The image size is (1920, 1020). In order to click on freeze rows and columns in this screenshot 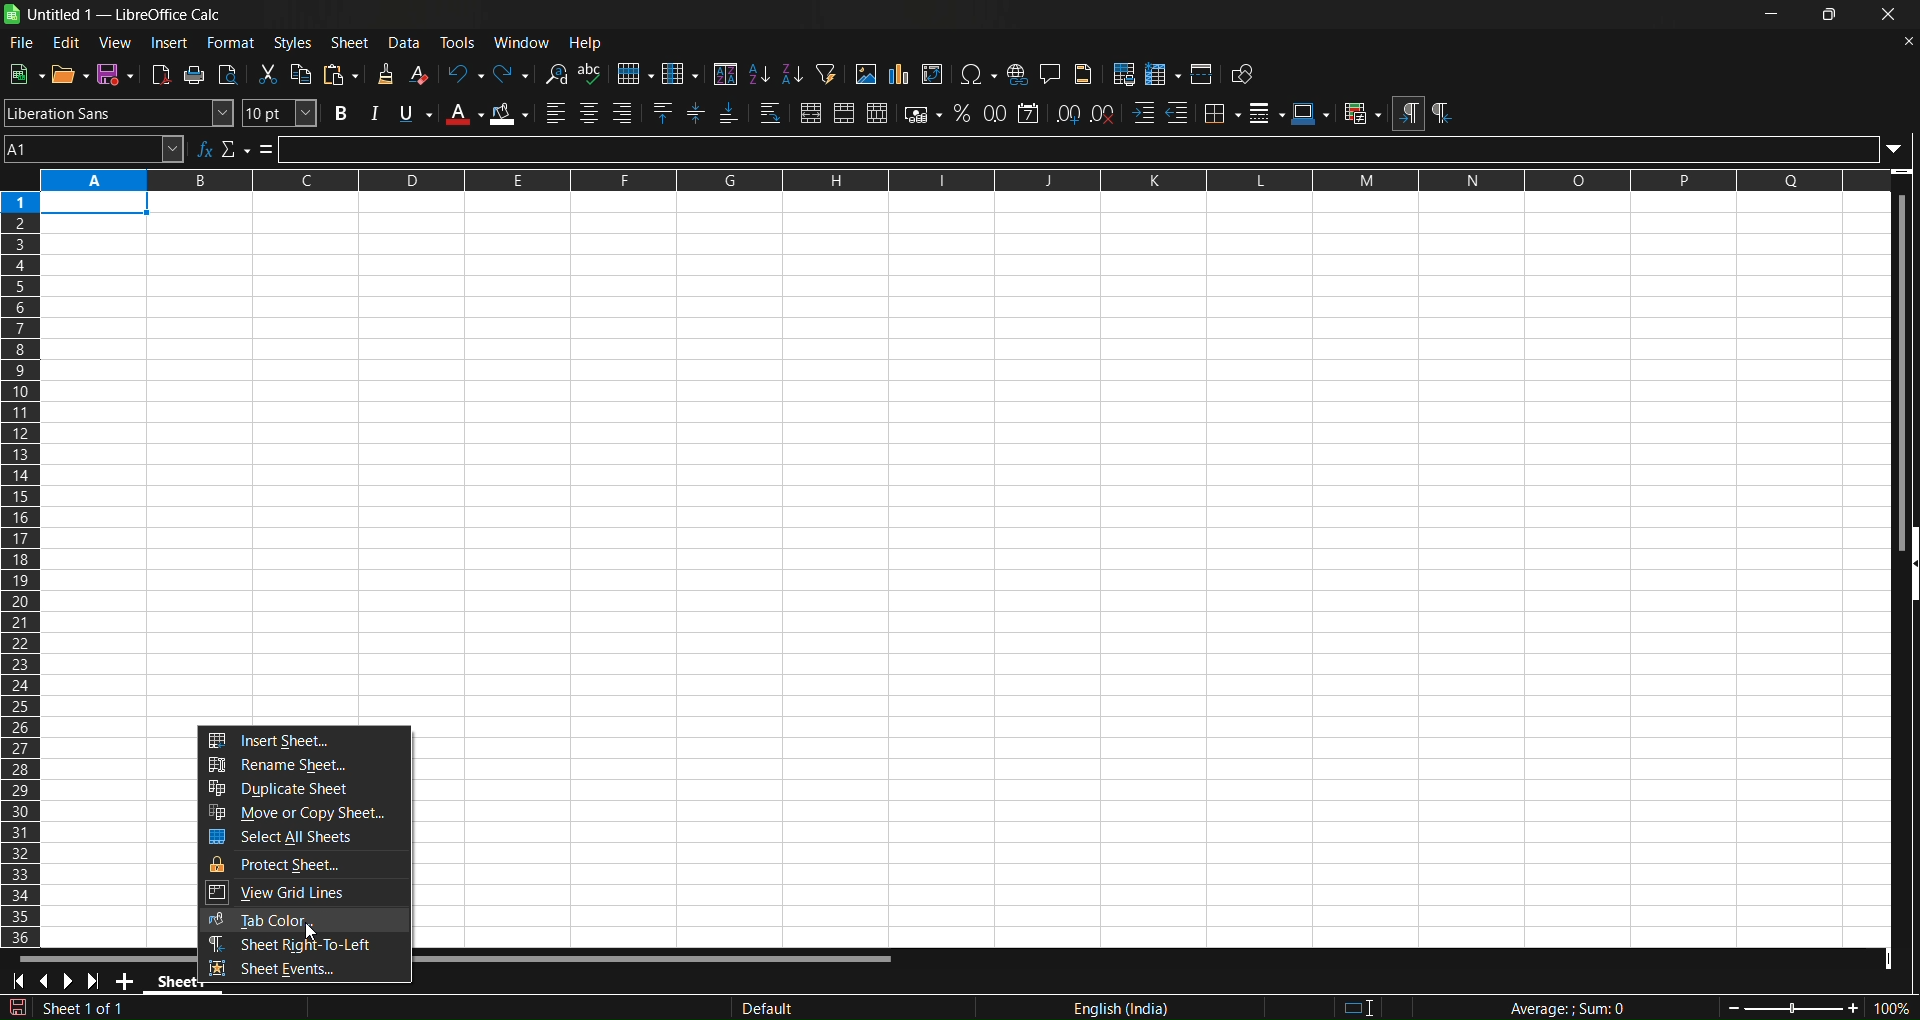, I will do `click(1163, 74)`.